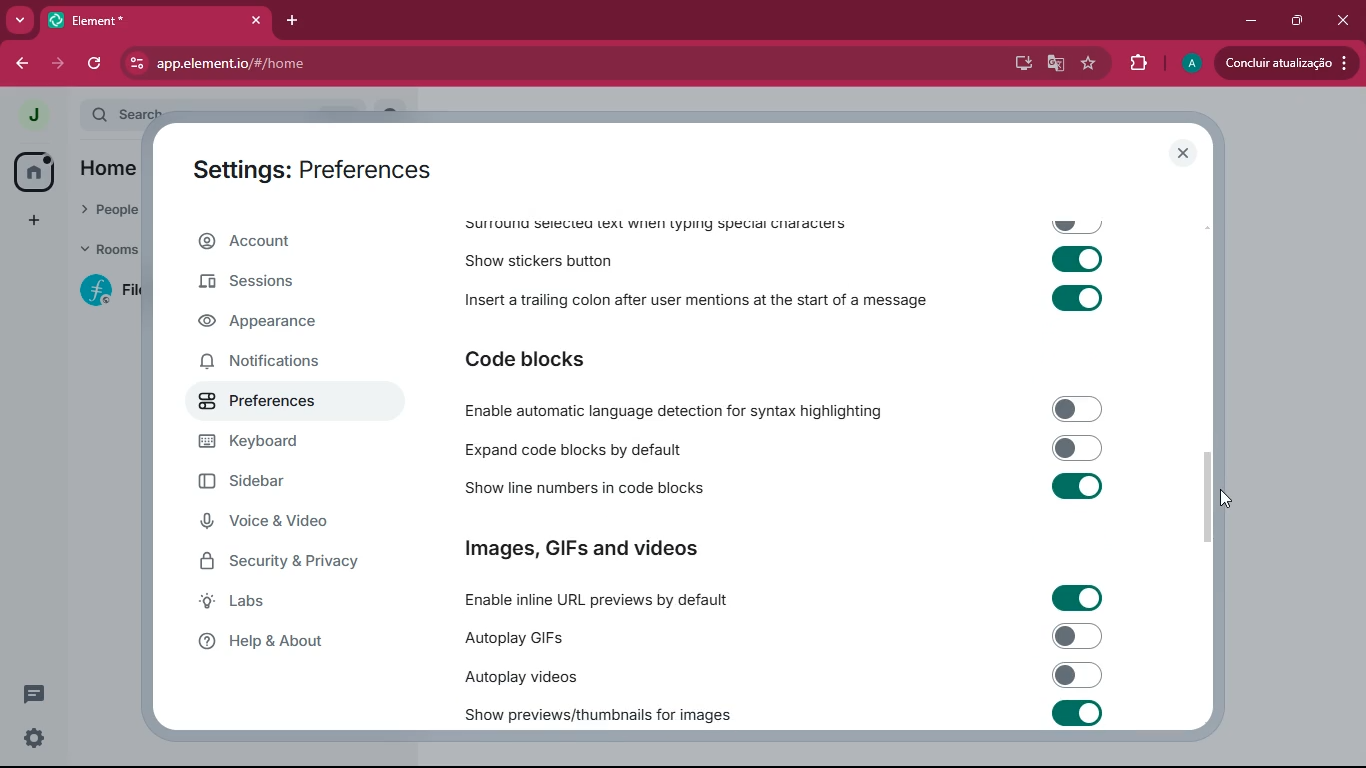 This screenshot has height=768, width=1366. Describe the element at coordinates (783, 637) in the screenshot. I see `Autoplay GIFs` at that location.